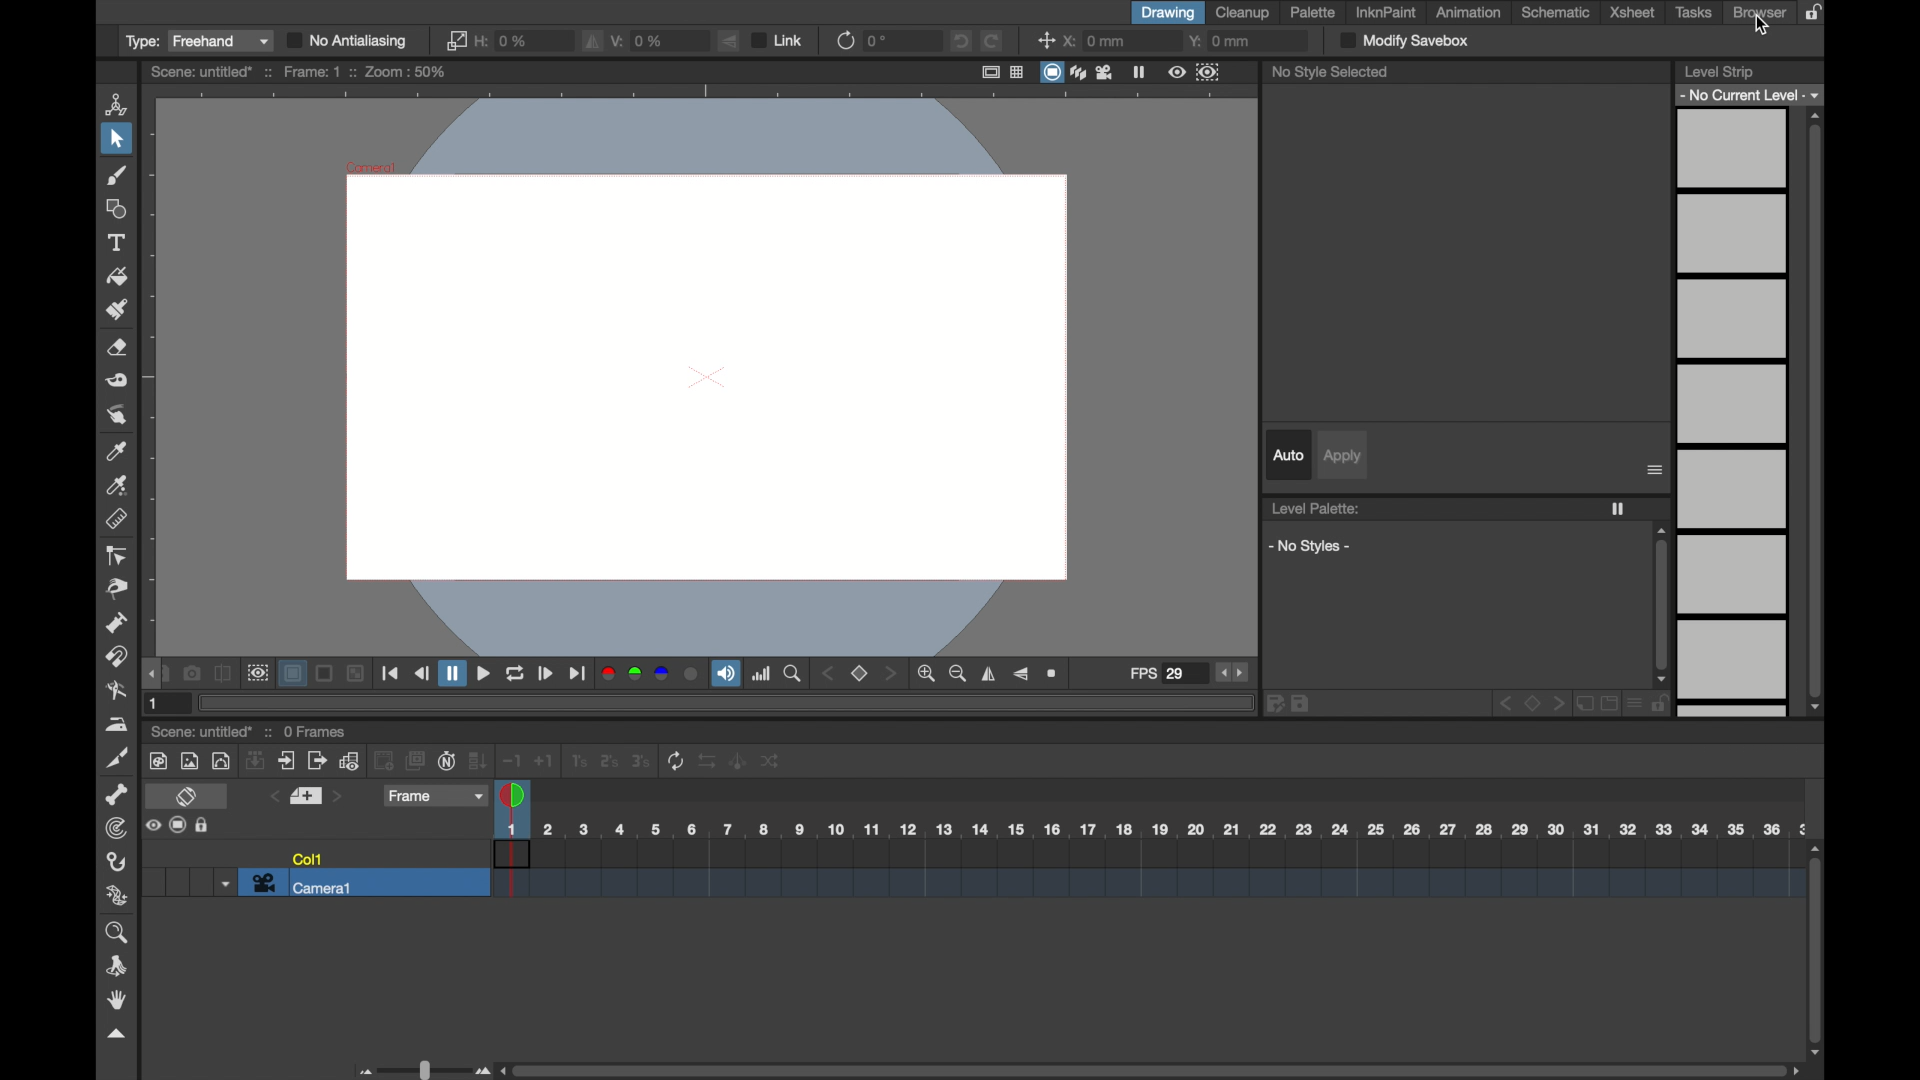 This screenshot has width=1920, height=1080. What do you see at coordinates (308, 857) in the screenshot?
I see `col1` at bounding box center [308, 857].